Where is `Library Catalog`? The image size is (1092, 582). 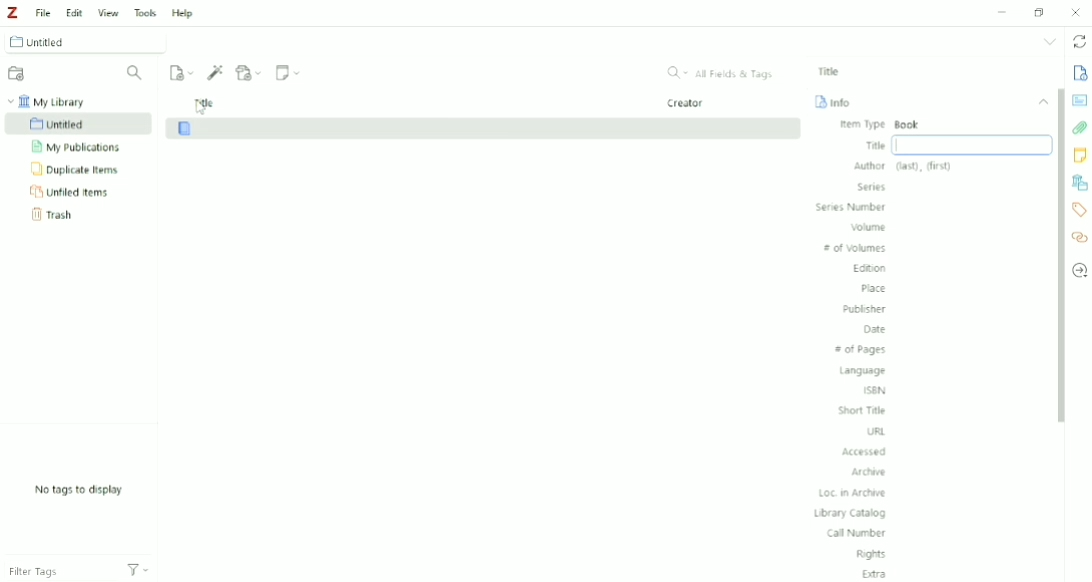 Library Catalog is located at coordinates (850, 513).